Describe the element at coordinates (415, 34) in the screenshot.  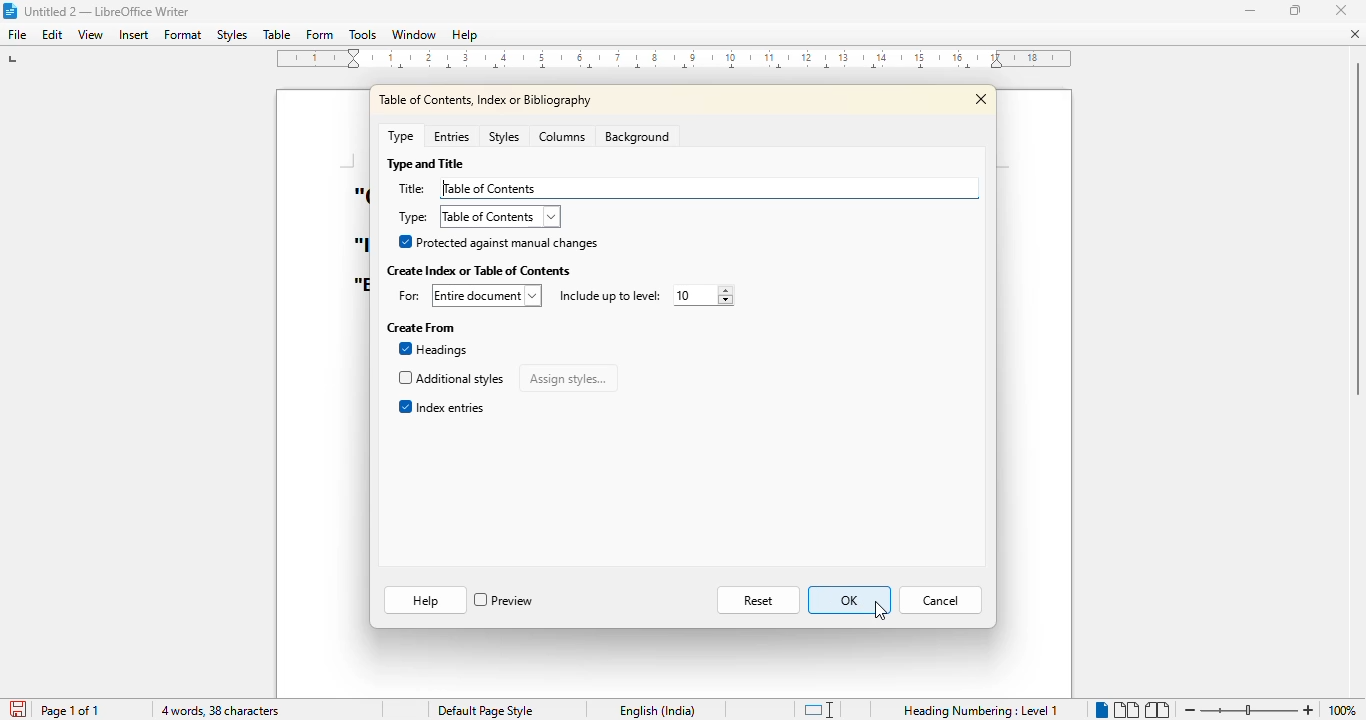
I see `window` at that location.